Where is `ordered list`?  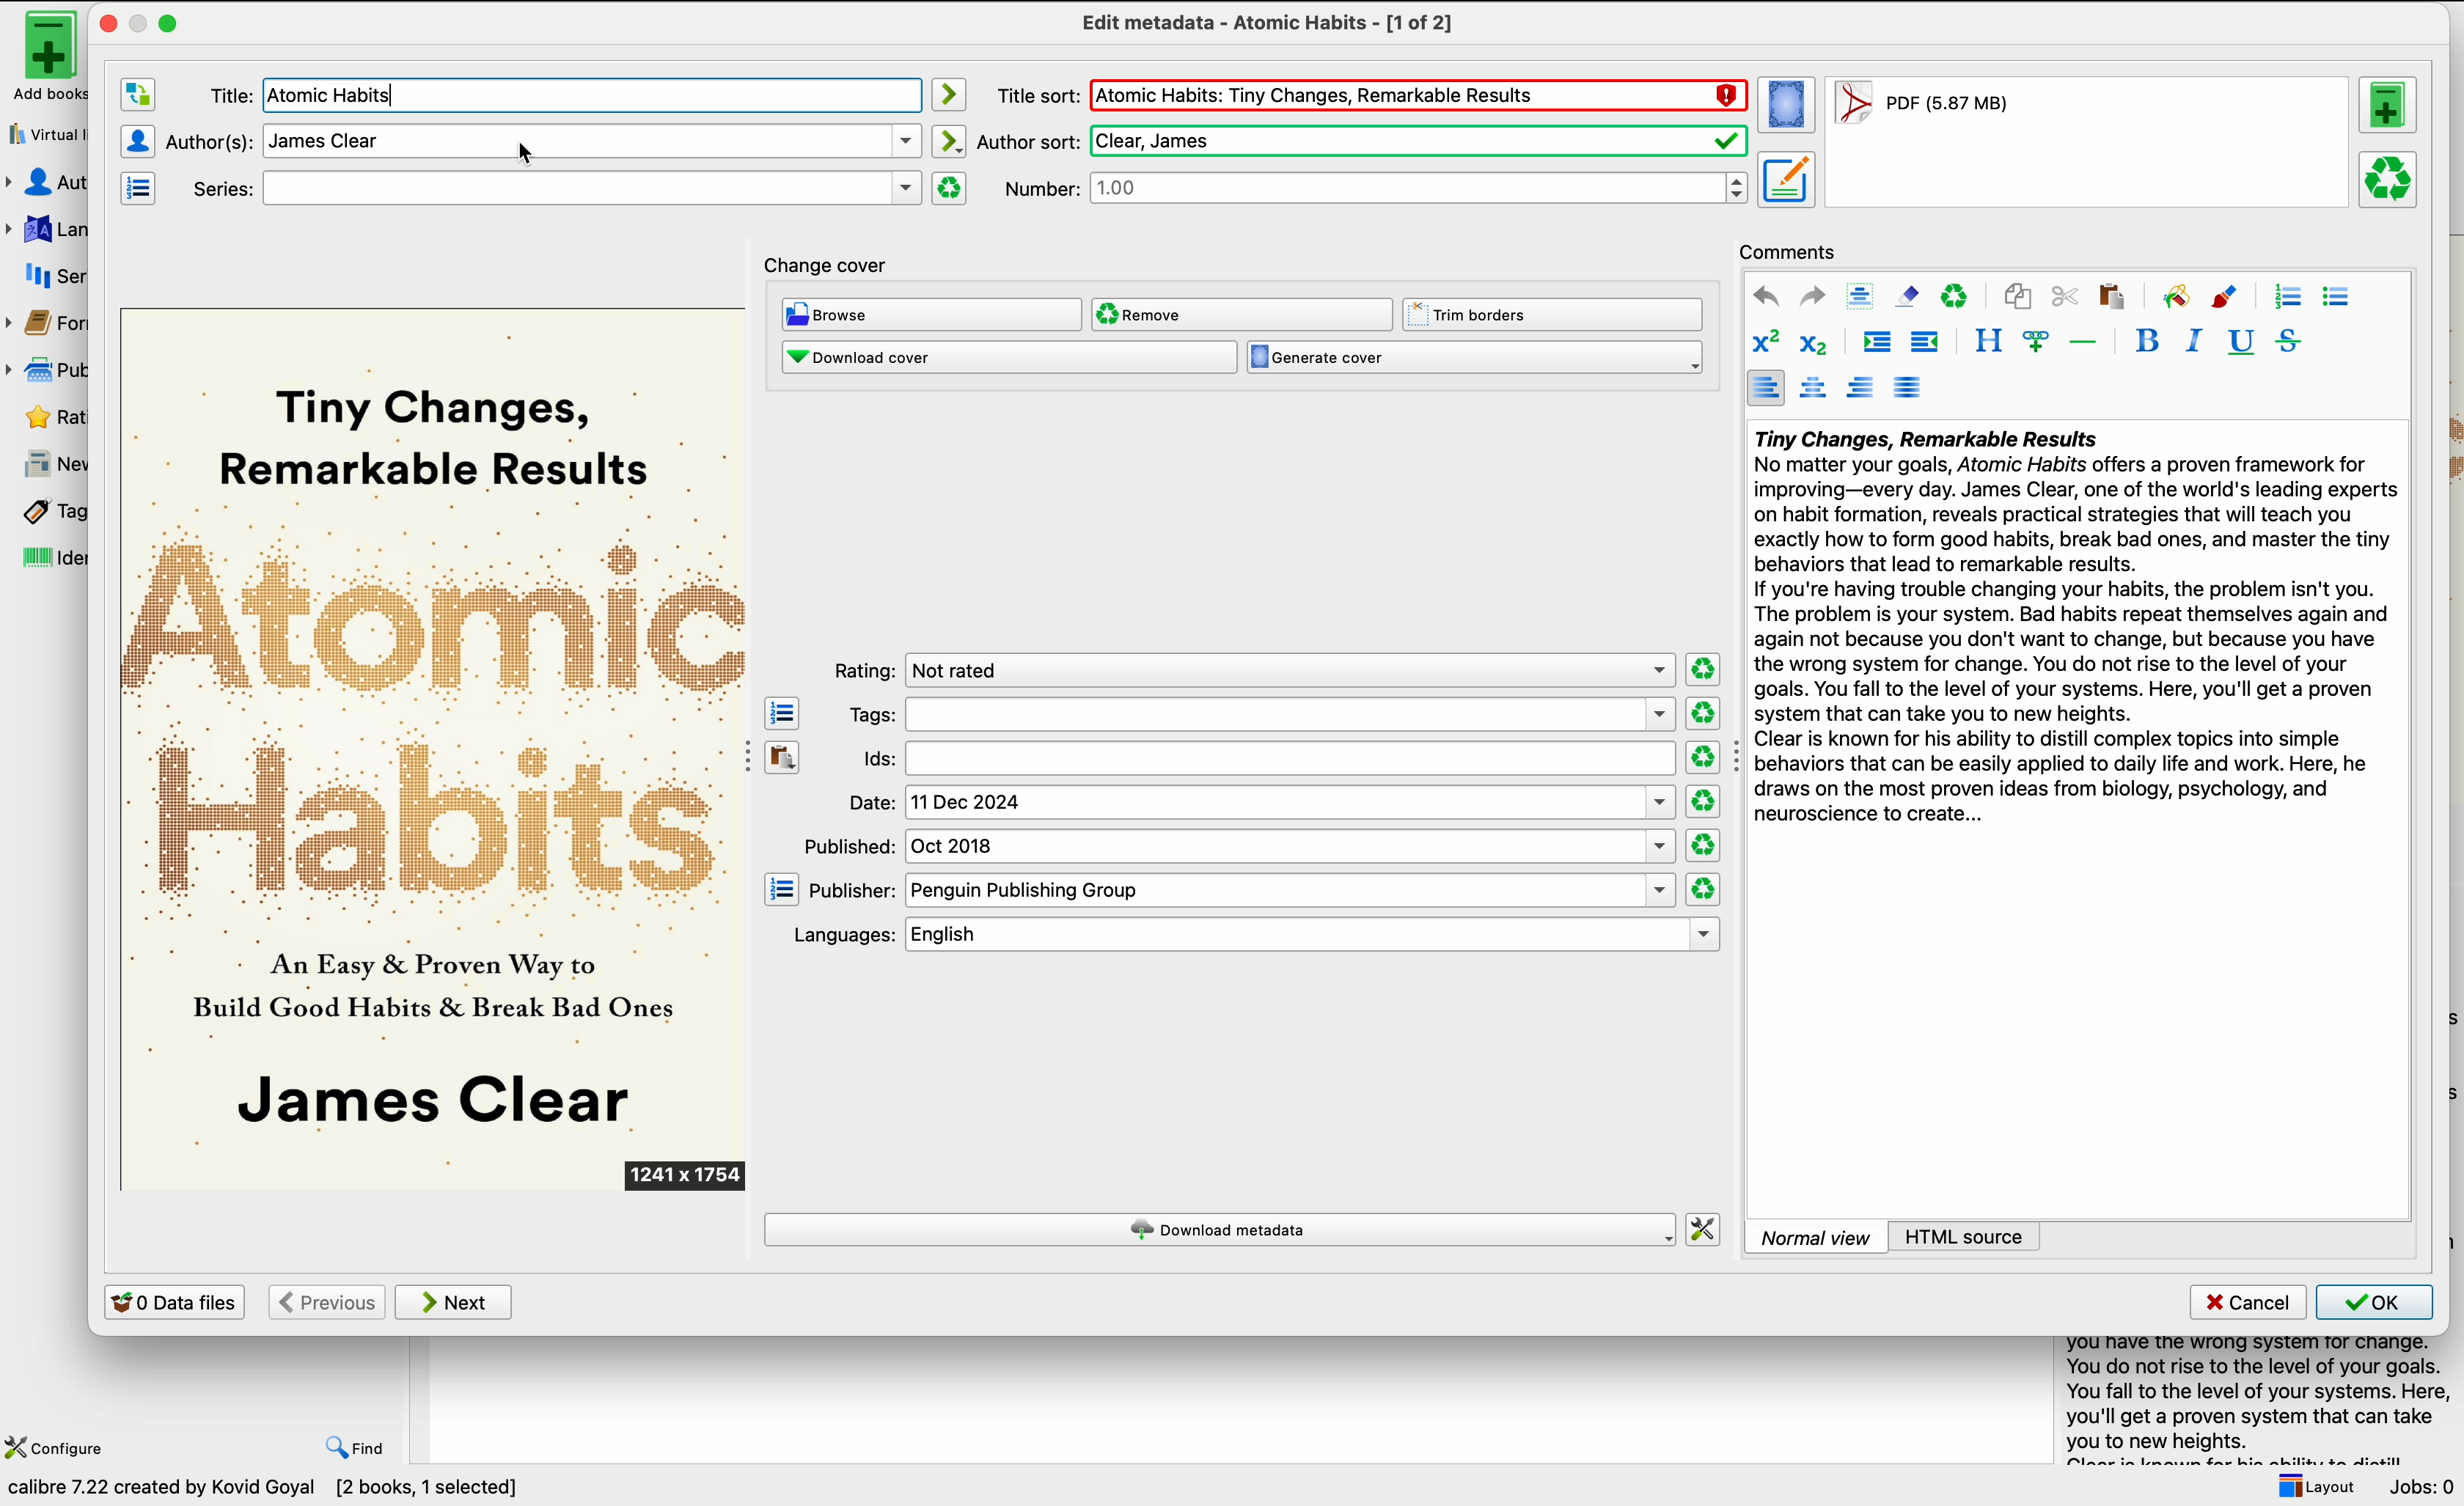 ordered list is located at coordinates (2287, 297).